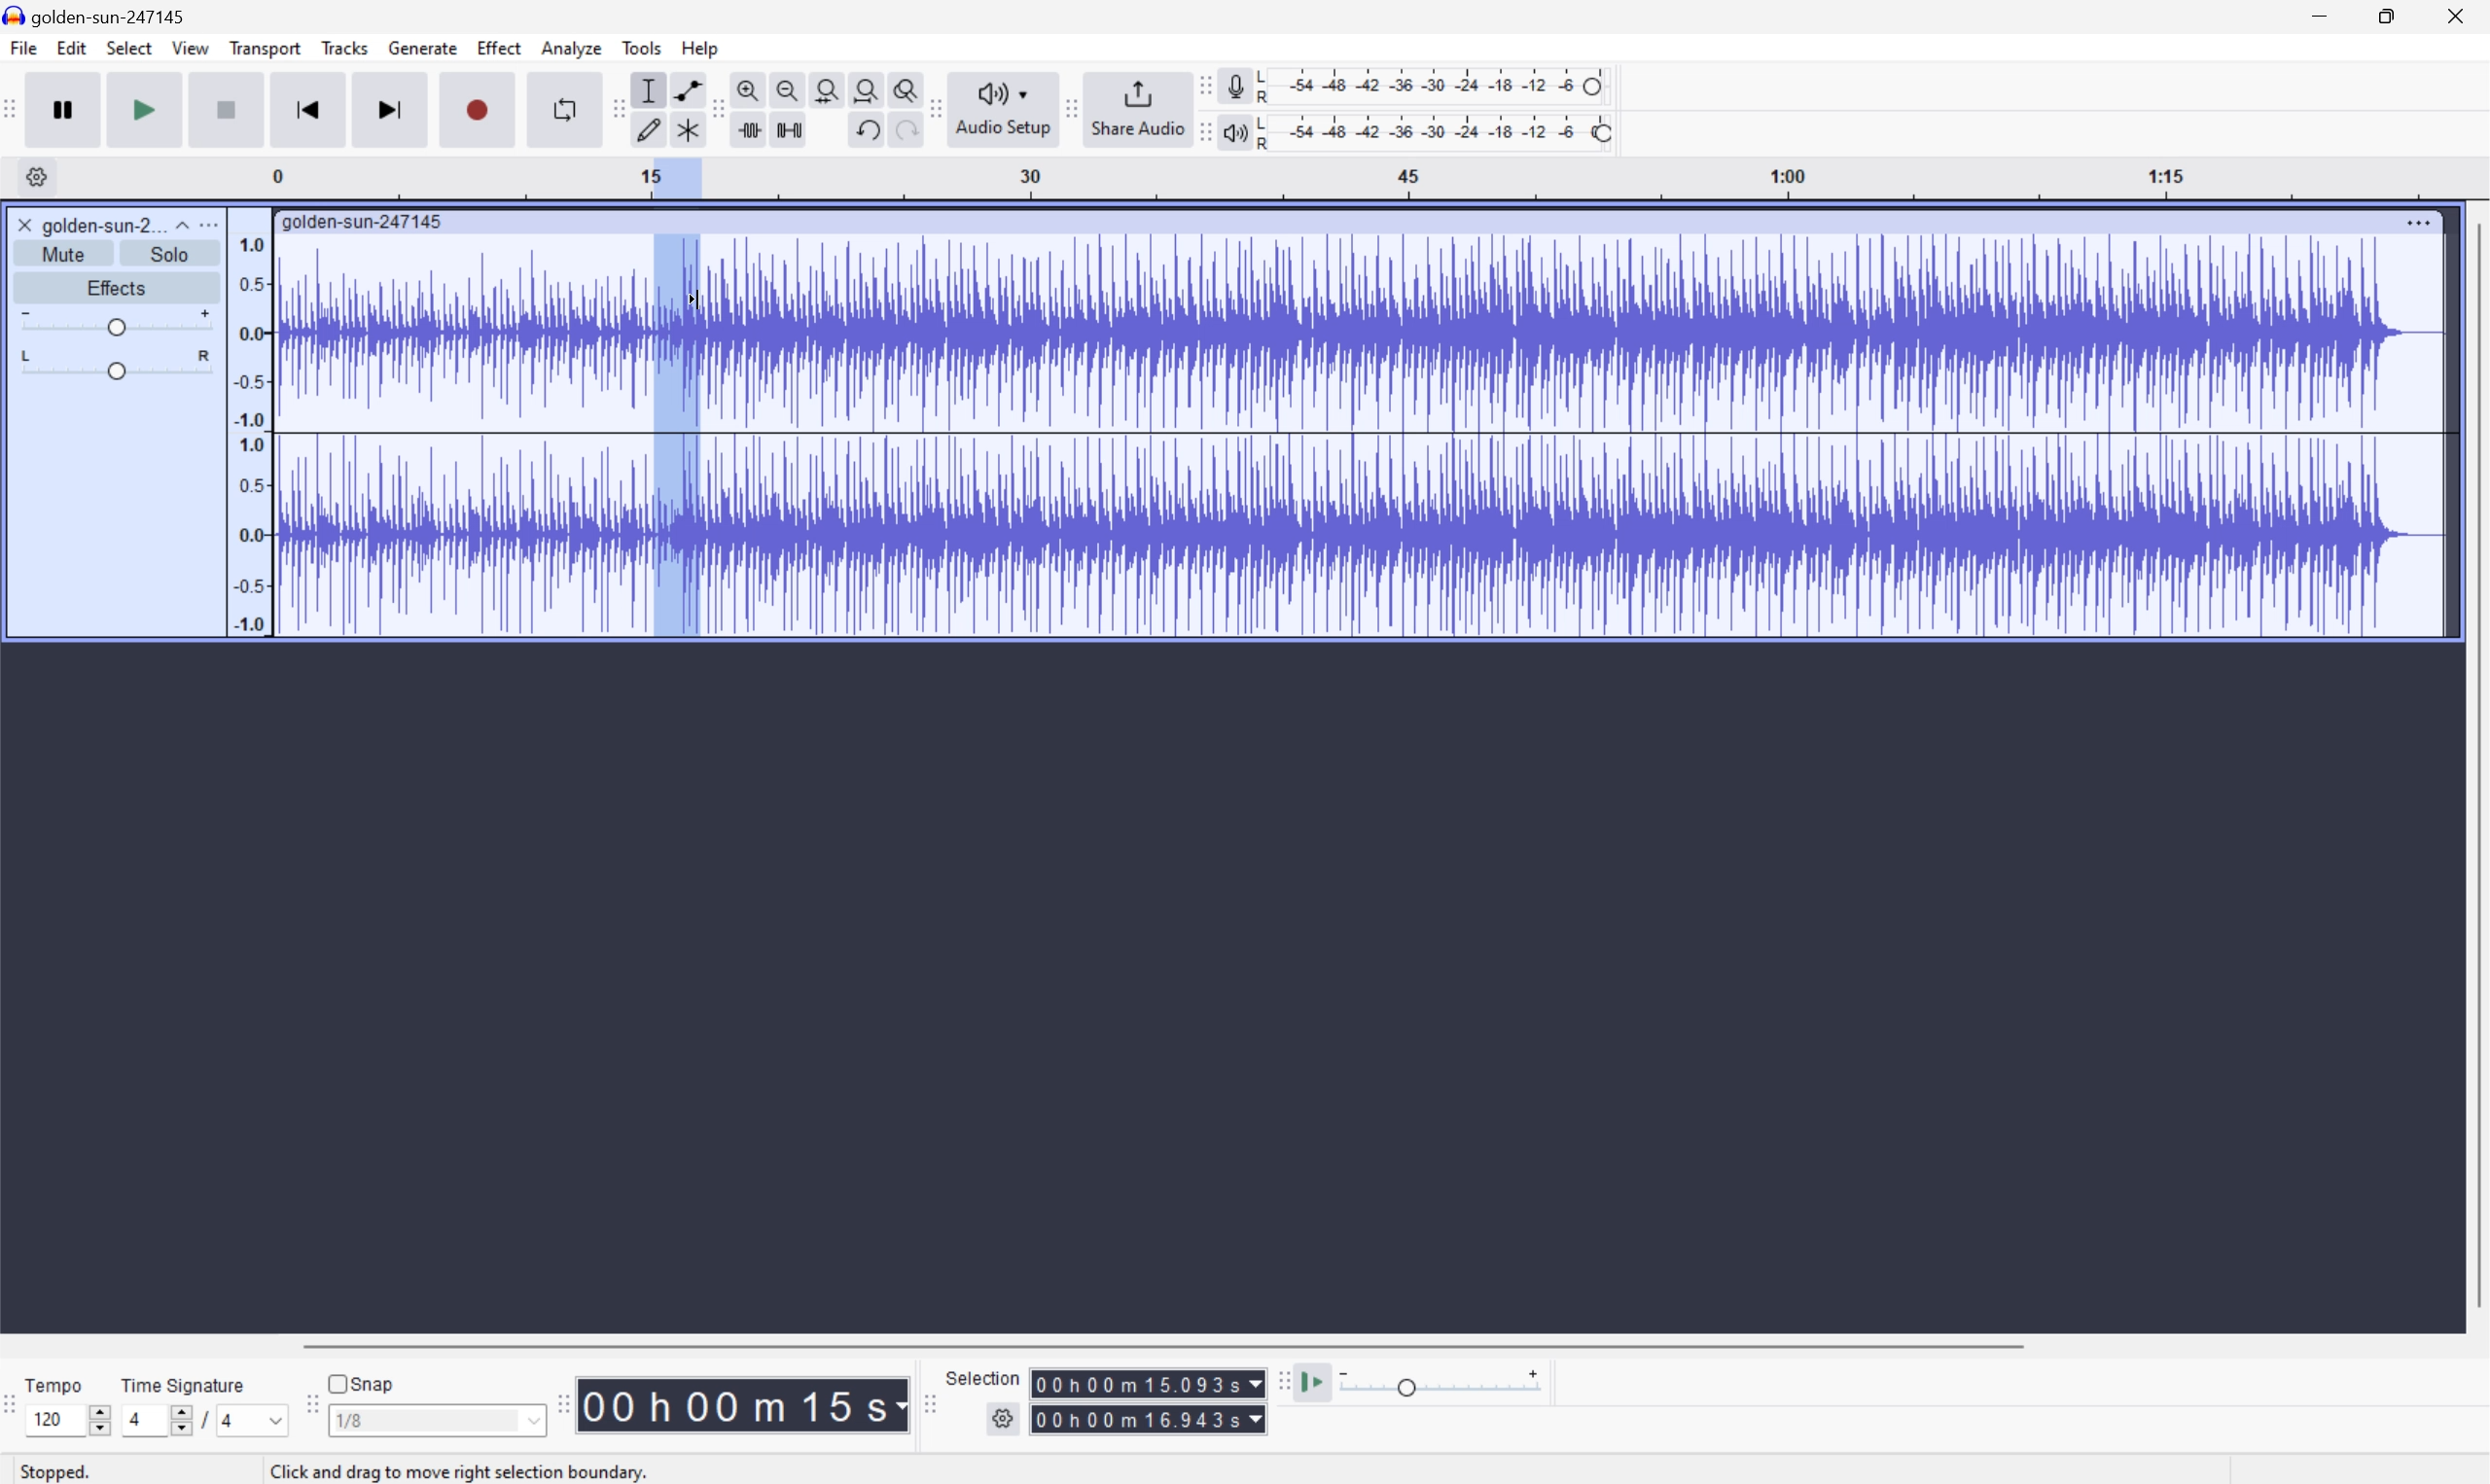 The height and width of the screenshot is (1484, 2490). Describe the element at coordinates (47, 1419) in the screenshot. I see `120` at that location.